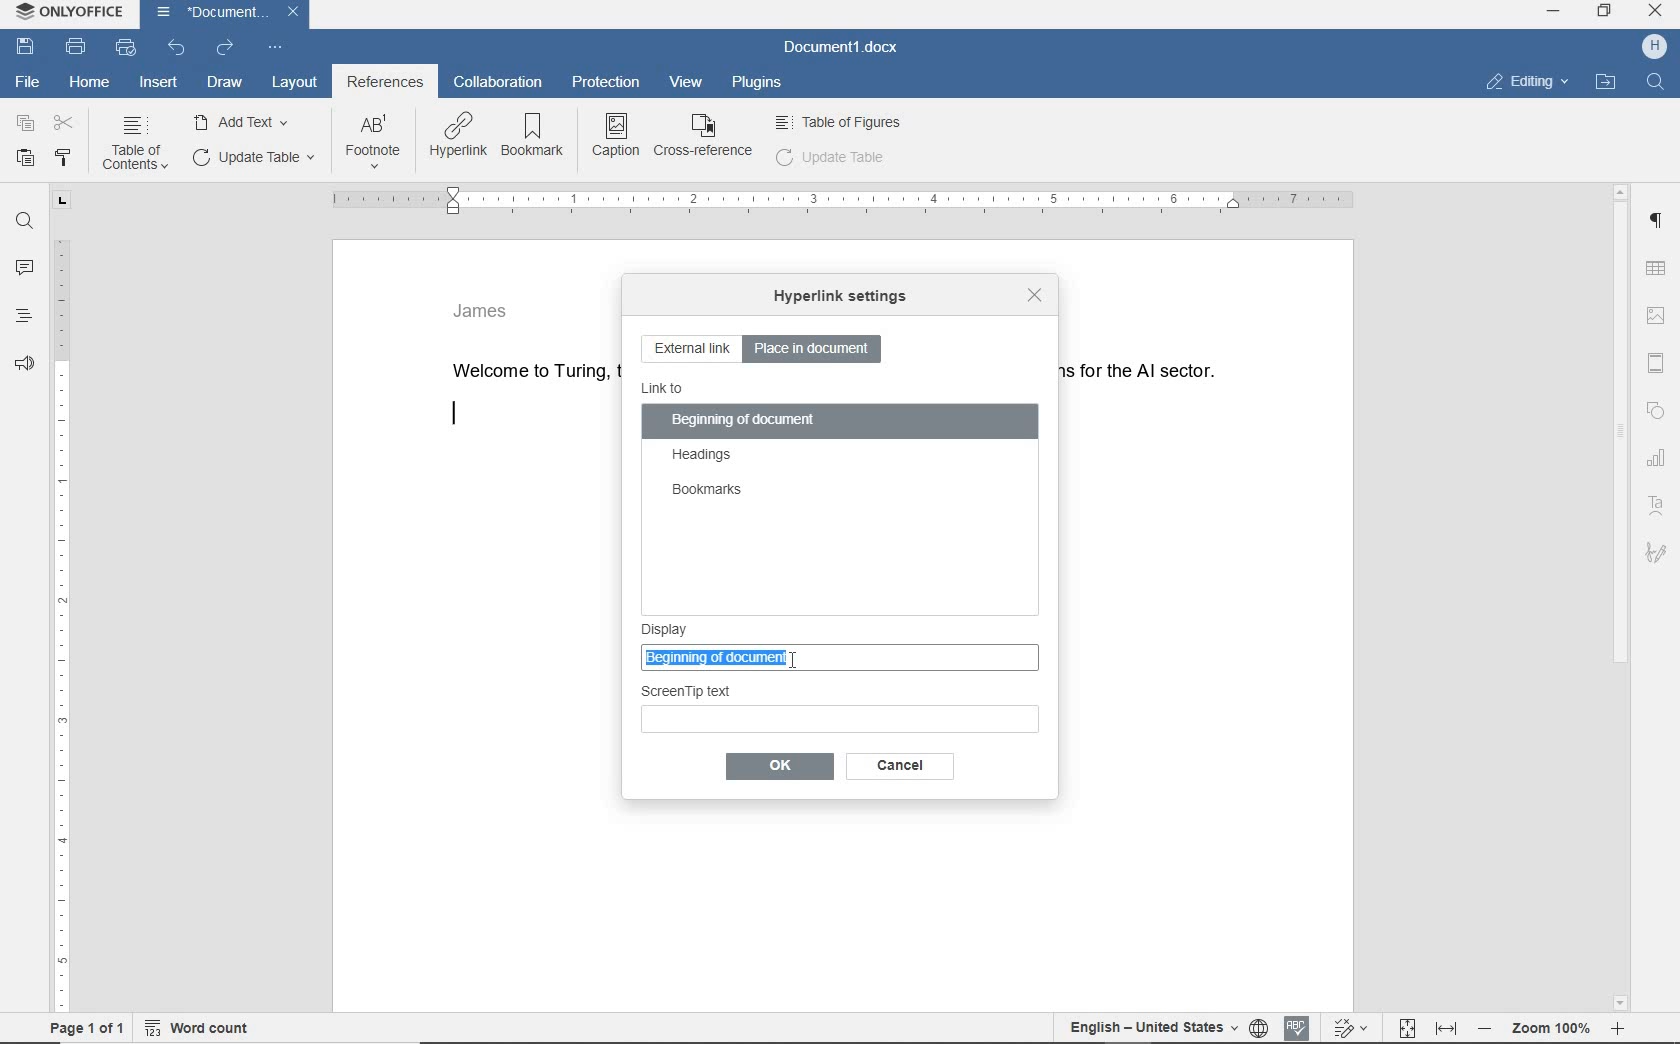 The width and height of the screenshot is (1680, 1044). What do you see at coordinates (1536, 80) in the screenshot?
I see `Editing` at bounding box center [1536, 80].